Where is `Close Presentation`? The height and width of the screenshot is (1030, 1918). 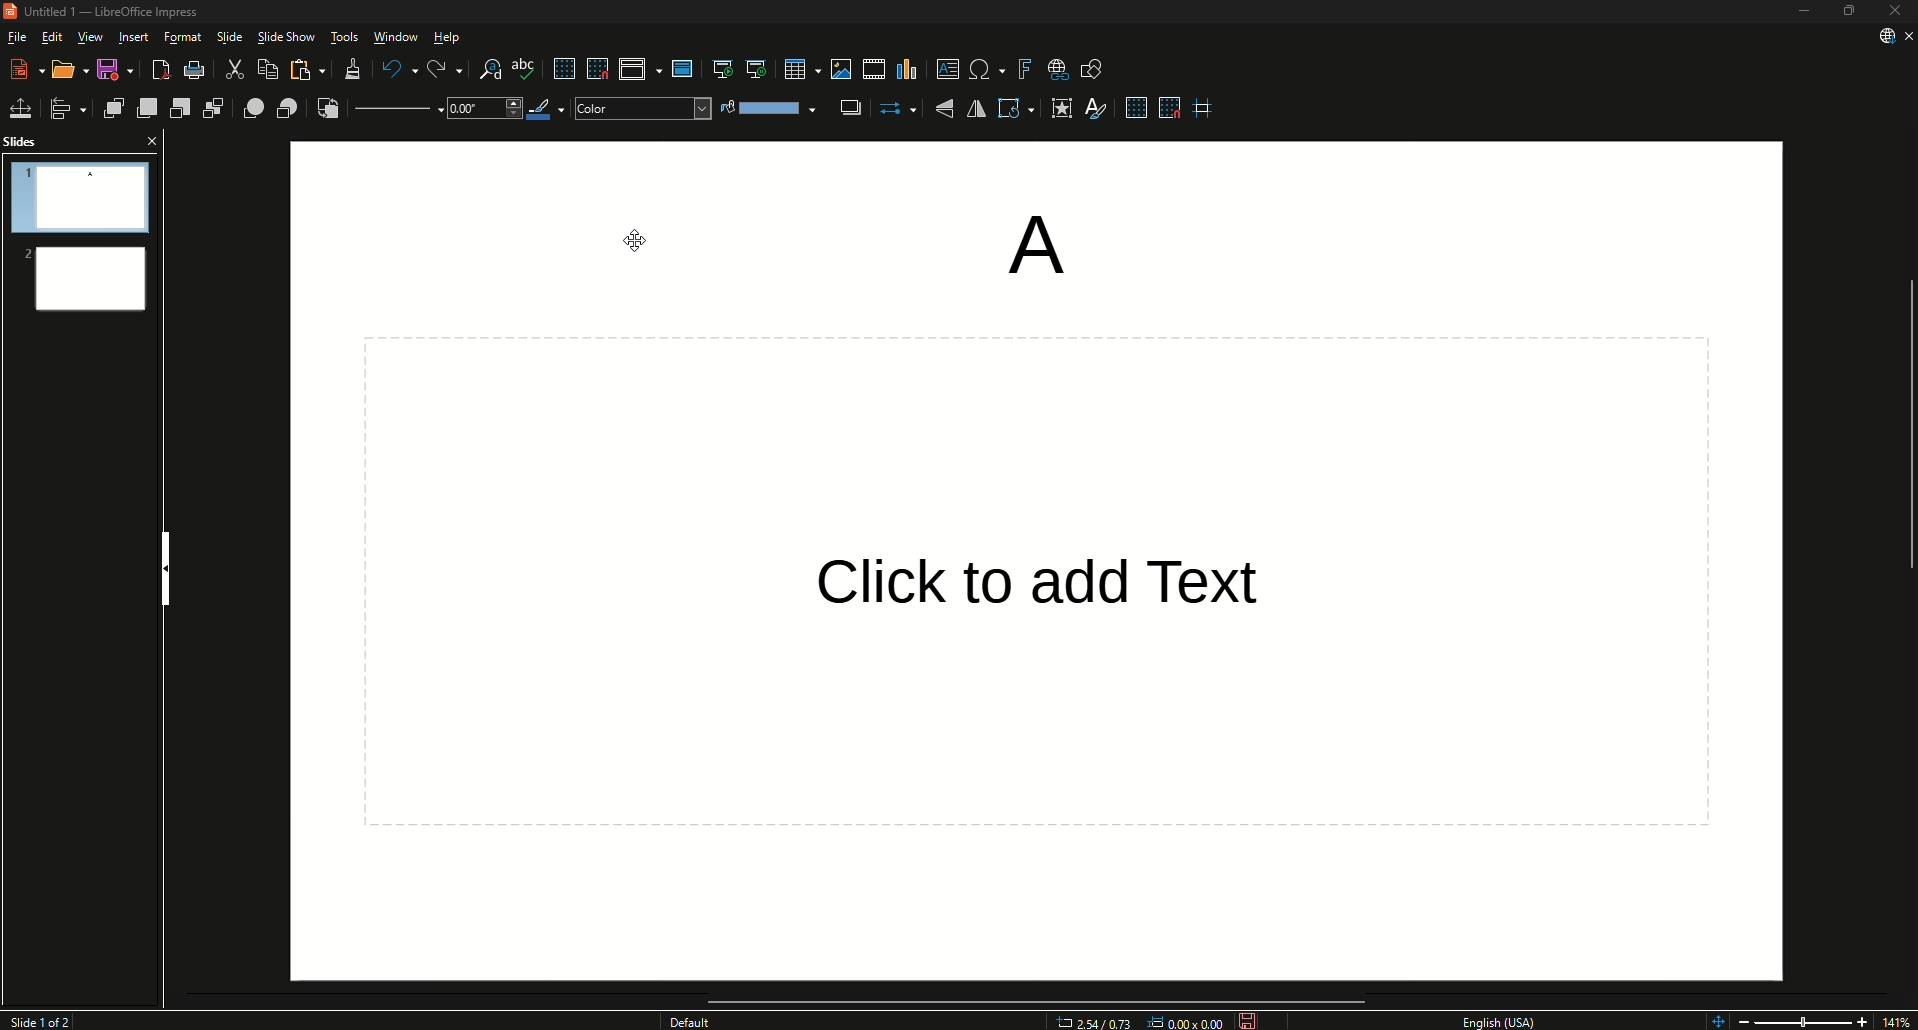
Close Presentation is located at coordinates (1904, 36).